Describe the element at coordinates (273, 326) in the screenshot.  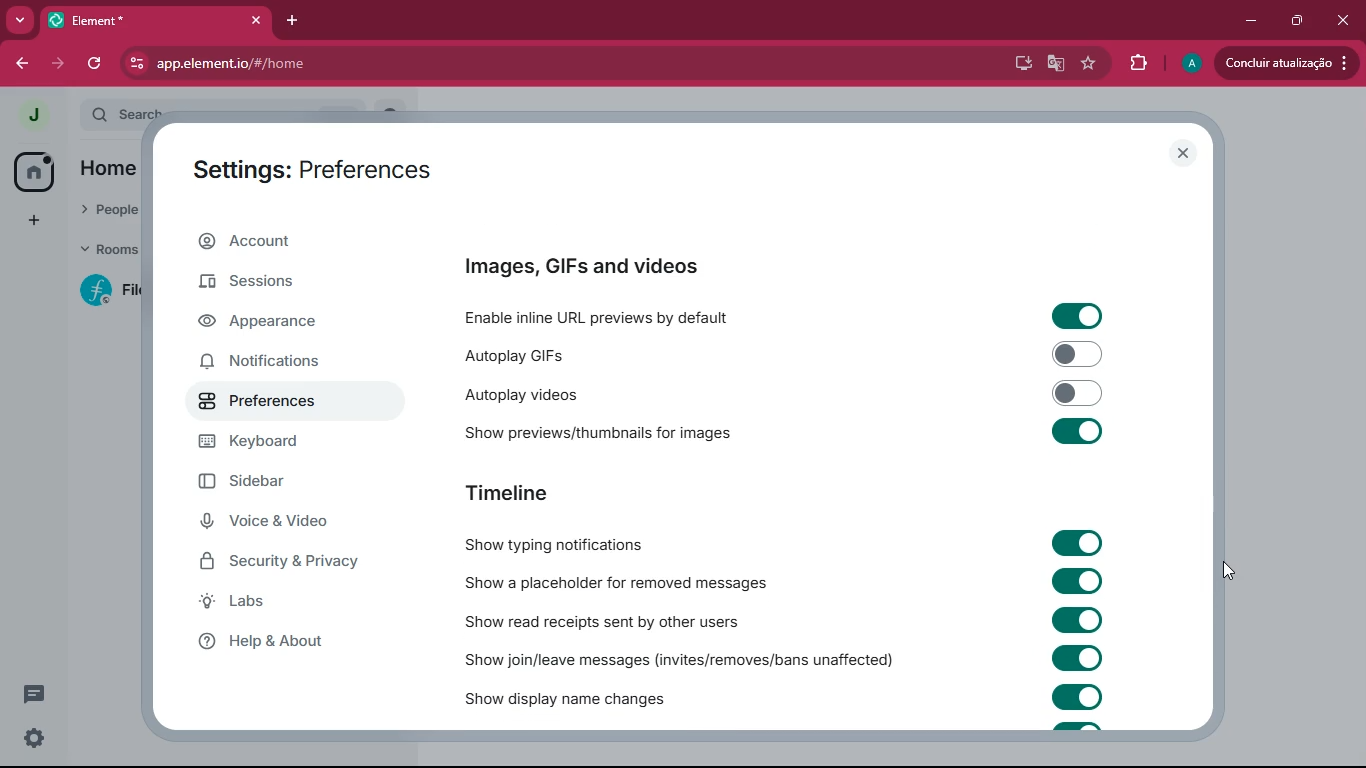
I see `appearance` at that location.